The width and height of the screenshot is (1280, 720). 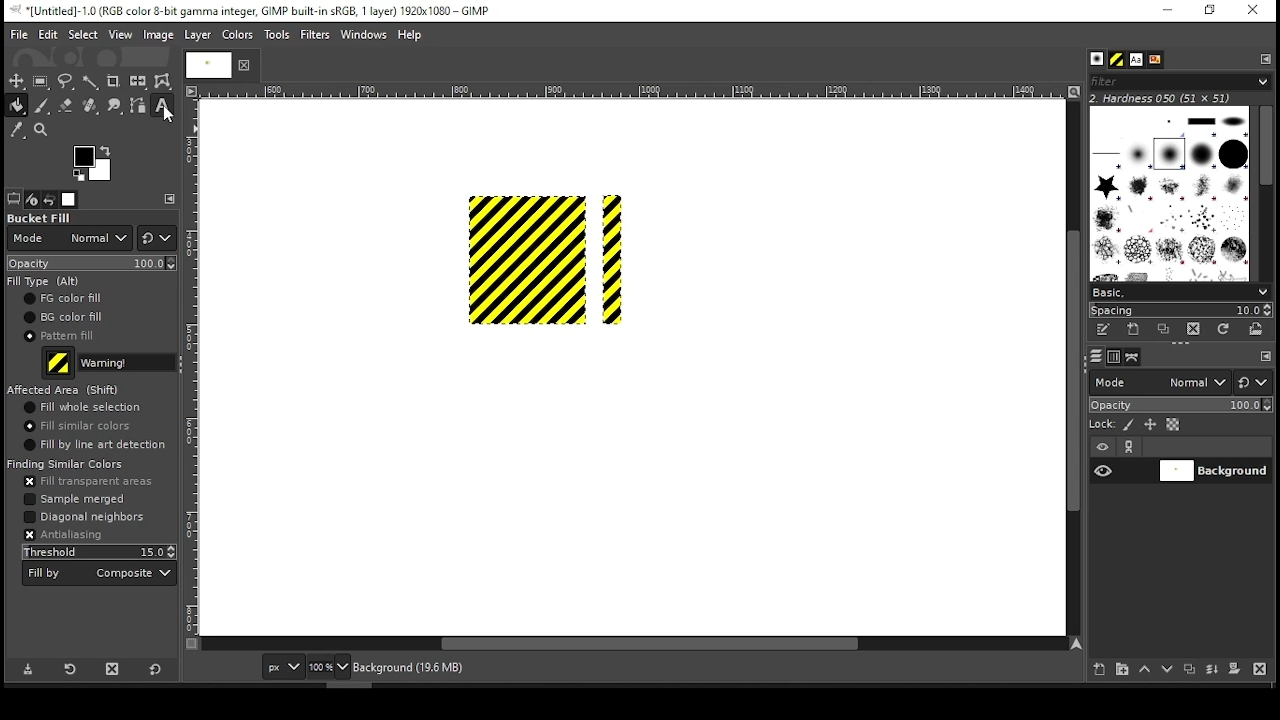 I want to click on images, so click(x=70, y=200).